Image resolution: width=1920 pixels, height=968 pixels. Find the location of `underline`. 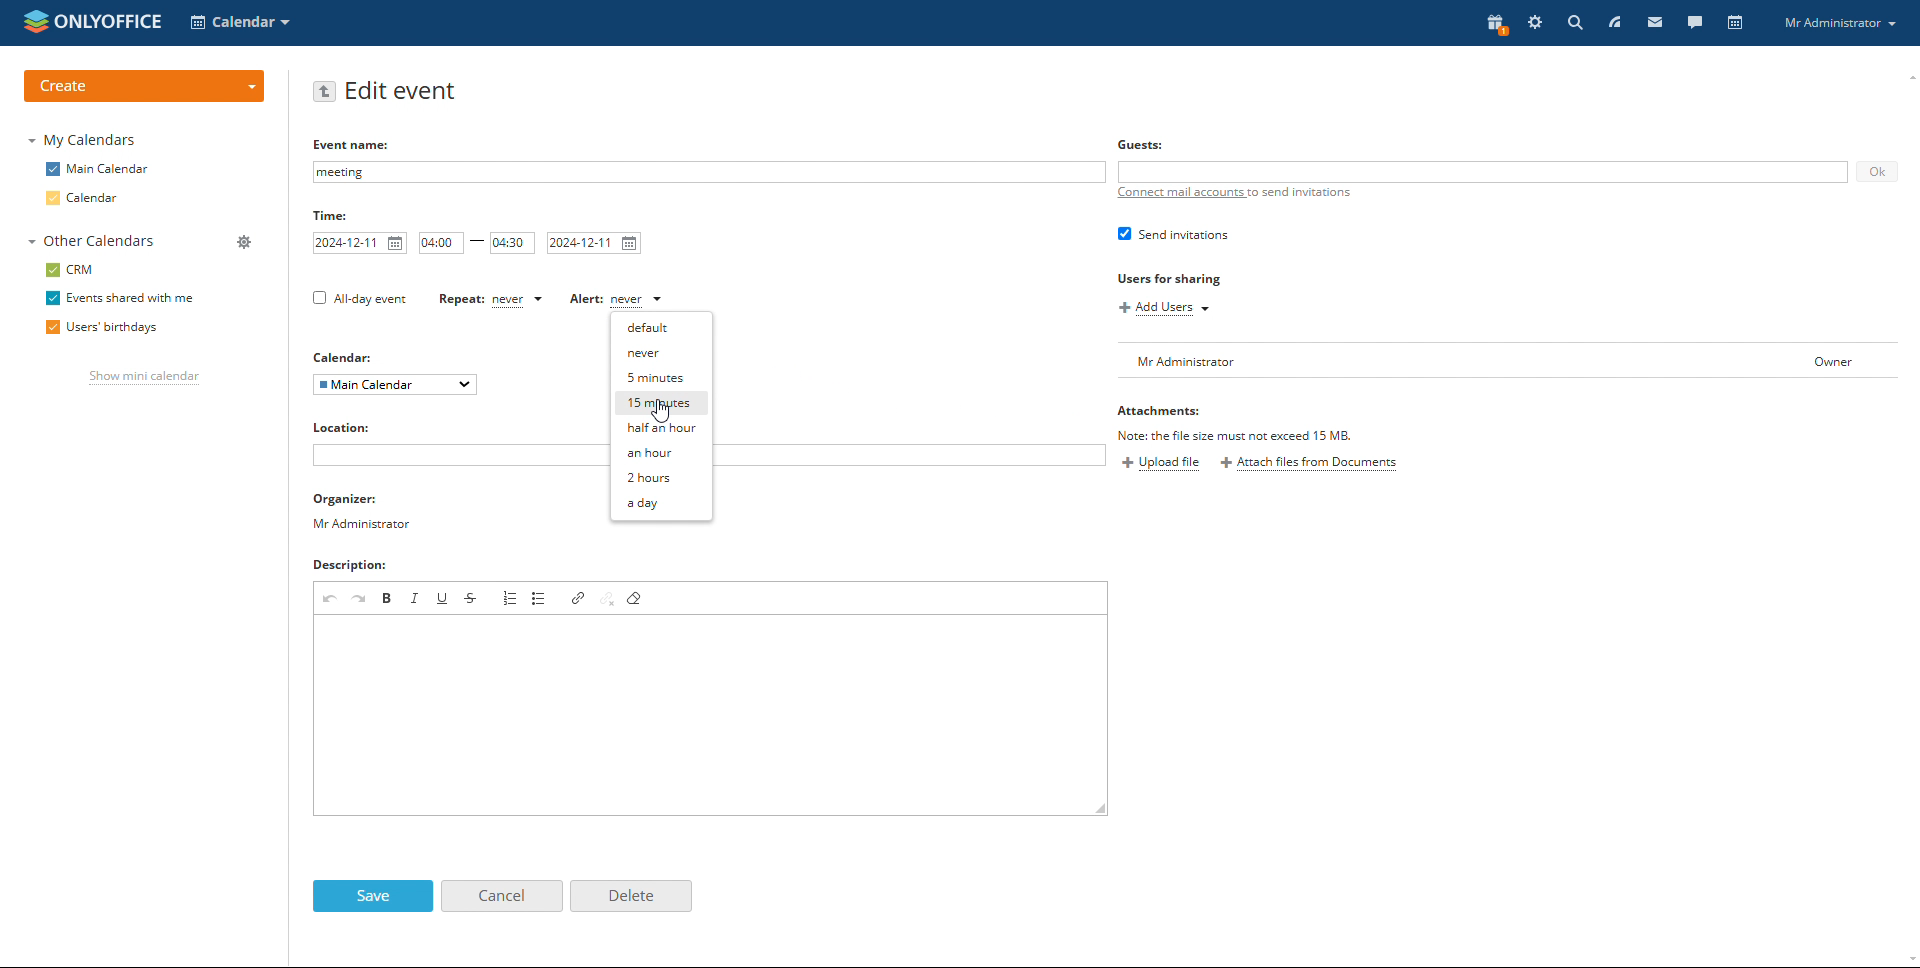

underline is located at coordinates (443, 597).